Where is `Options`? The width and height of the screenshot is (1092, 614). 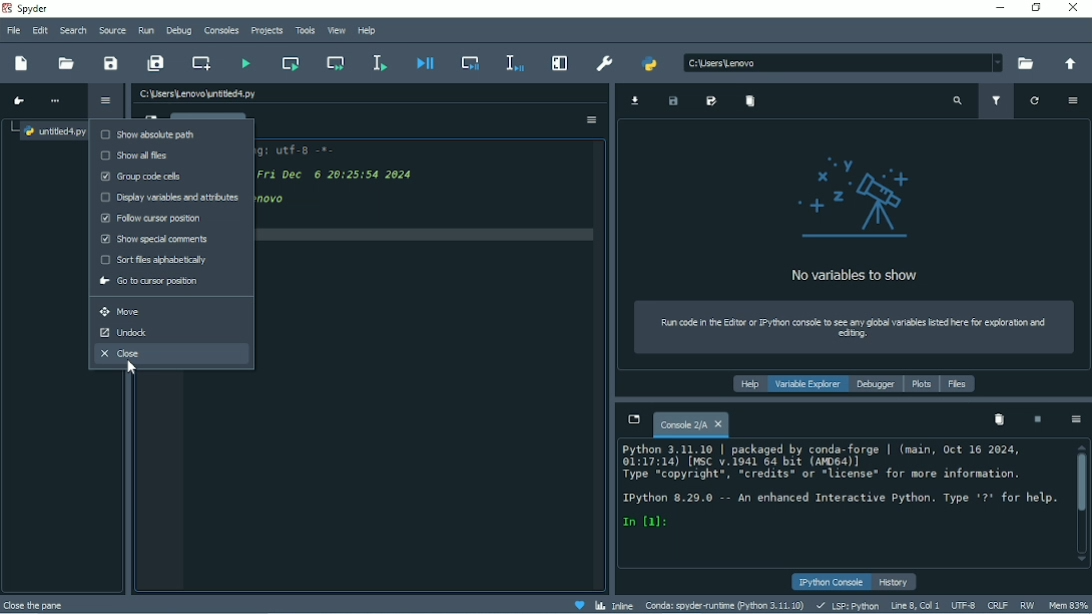
Options is located at coordinates (1076, 420).